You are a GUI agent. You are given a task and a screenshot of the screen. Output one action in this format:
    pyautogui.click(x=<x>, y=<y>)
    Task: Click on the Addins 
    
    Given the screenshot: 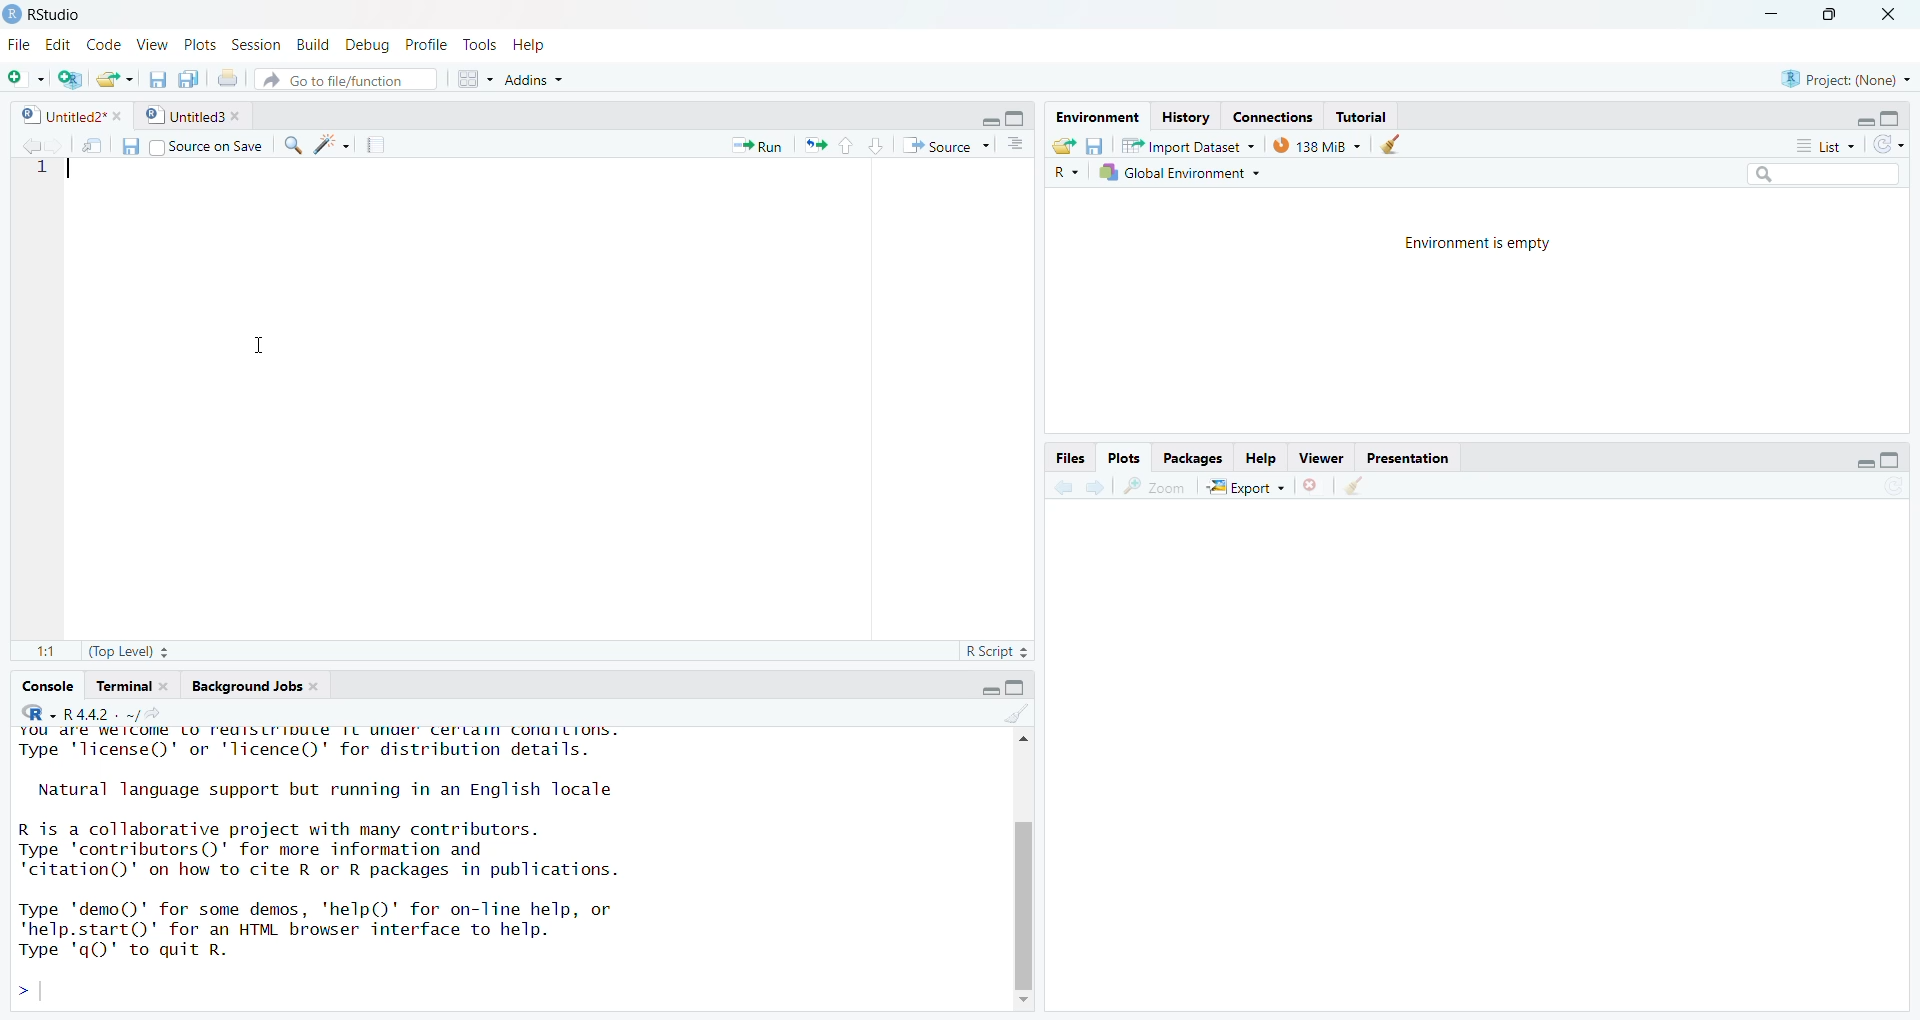 What is the action you would take?
    pyautogui.click(x=592, y=78)
    